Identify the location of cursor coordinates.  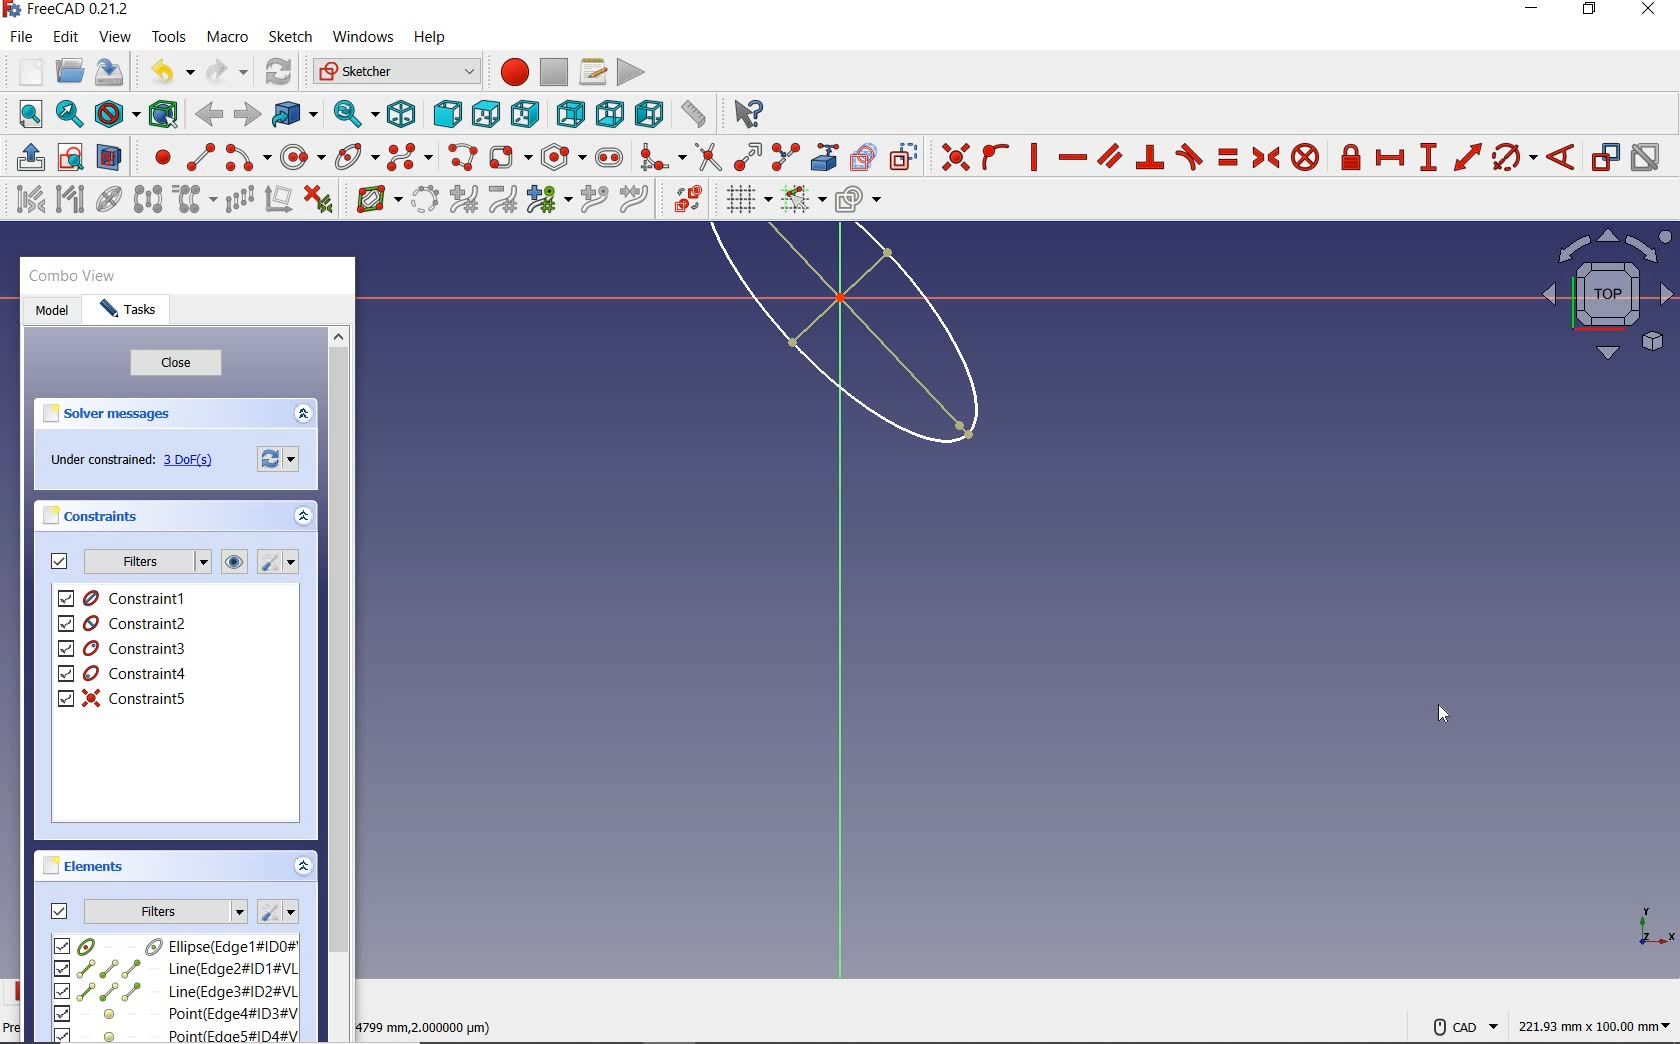
(429, 1024).